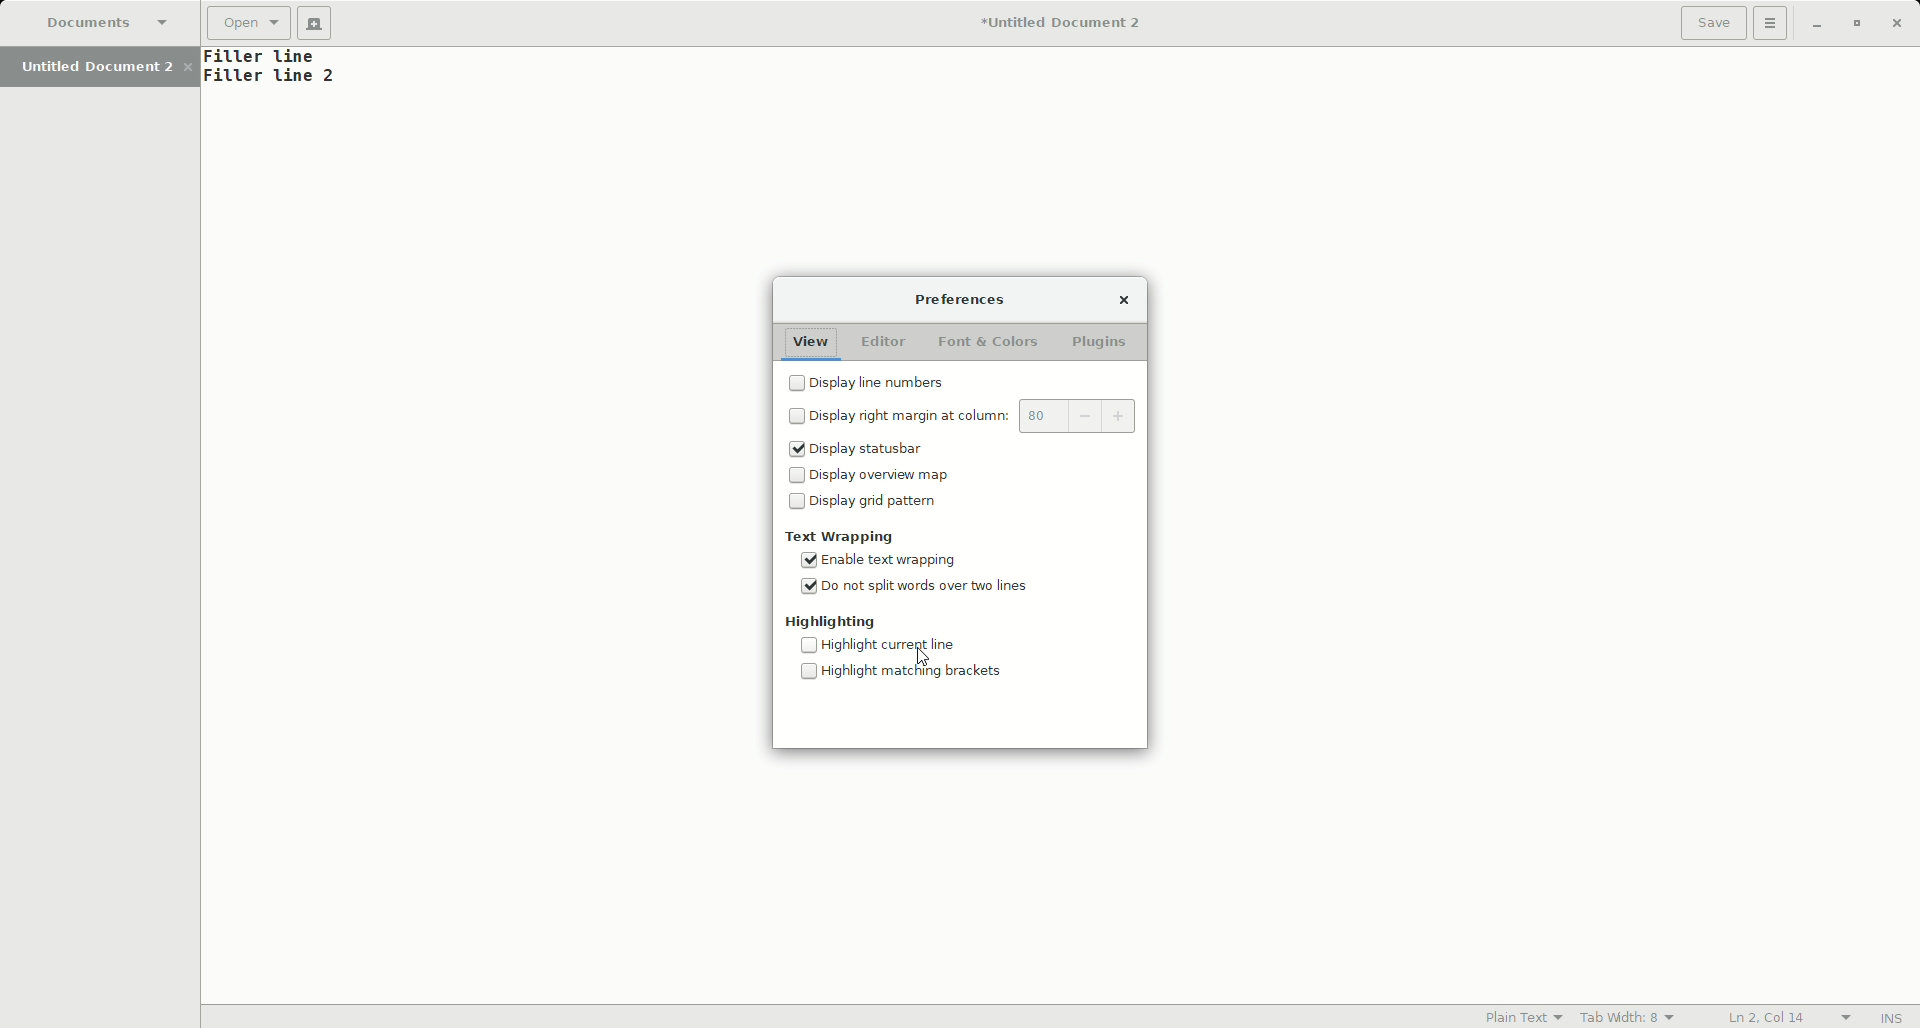  I want to click on Preferences, so click(962, 301).